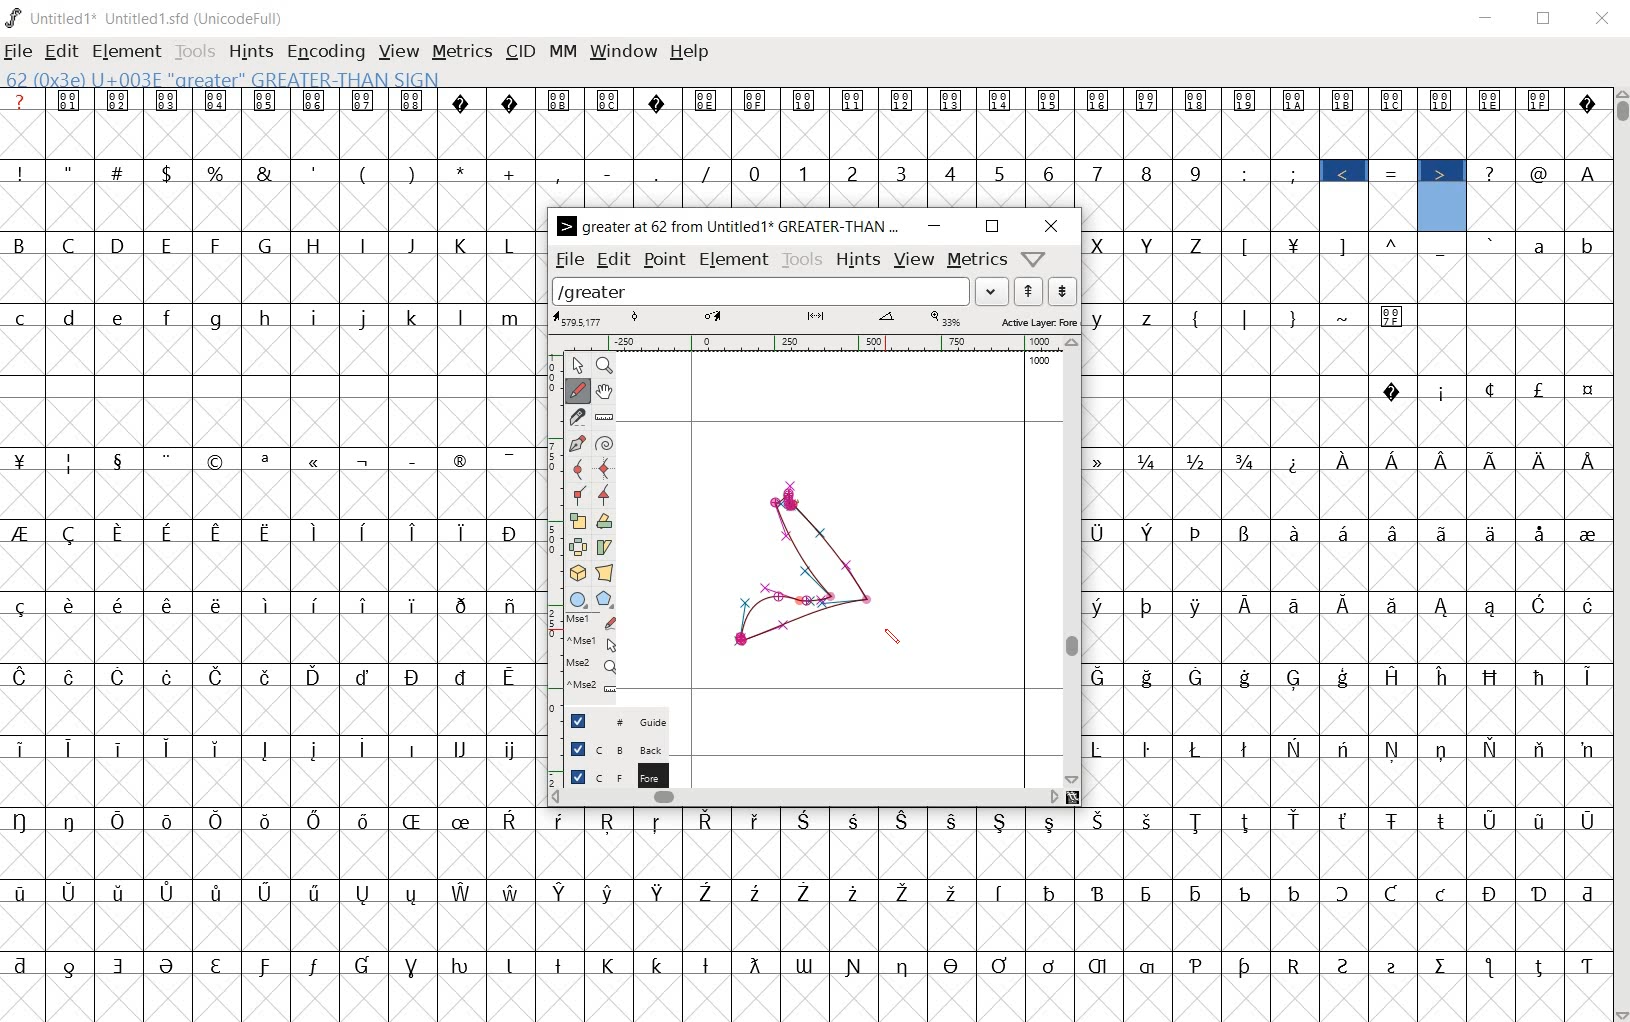  I want to click on edit, so click(611, 261).